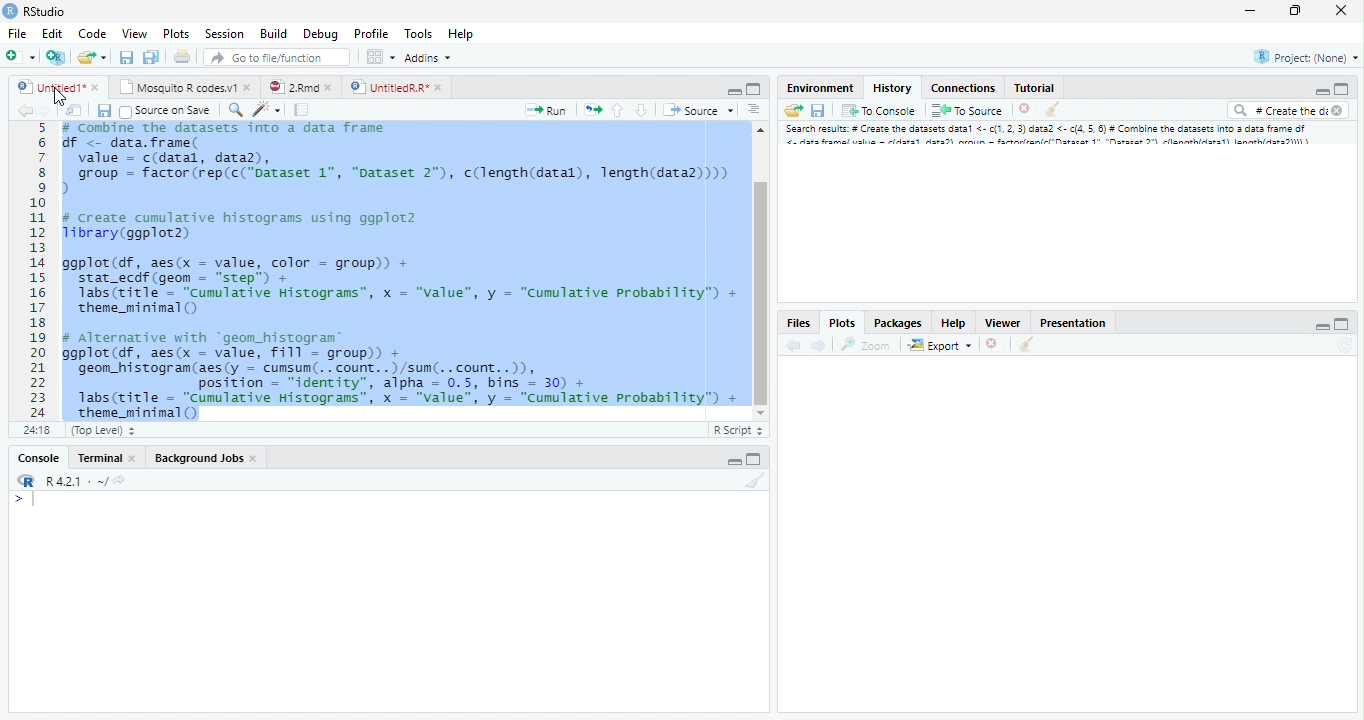 The image size is (1364, 720). What do you see at coordinates (1025, 109) in the screenshot?
I see `Delete` at bounding box center [1025, 109].